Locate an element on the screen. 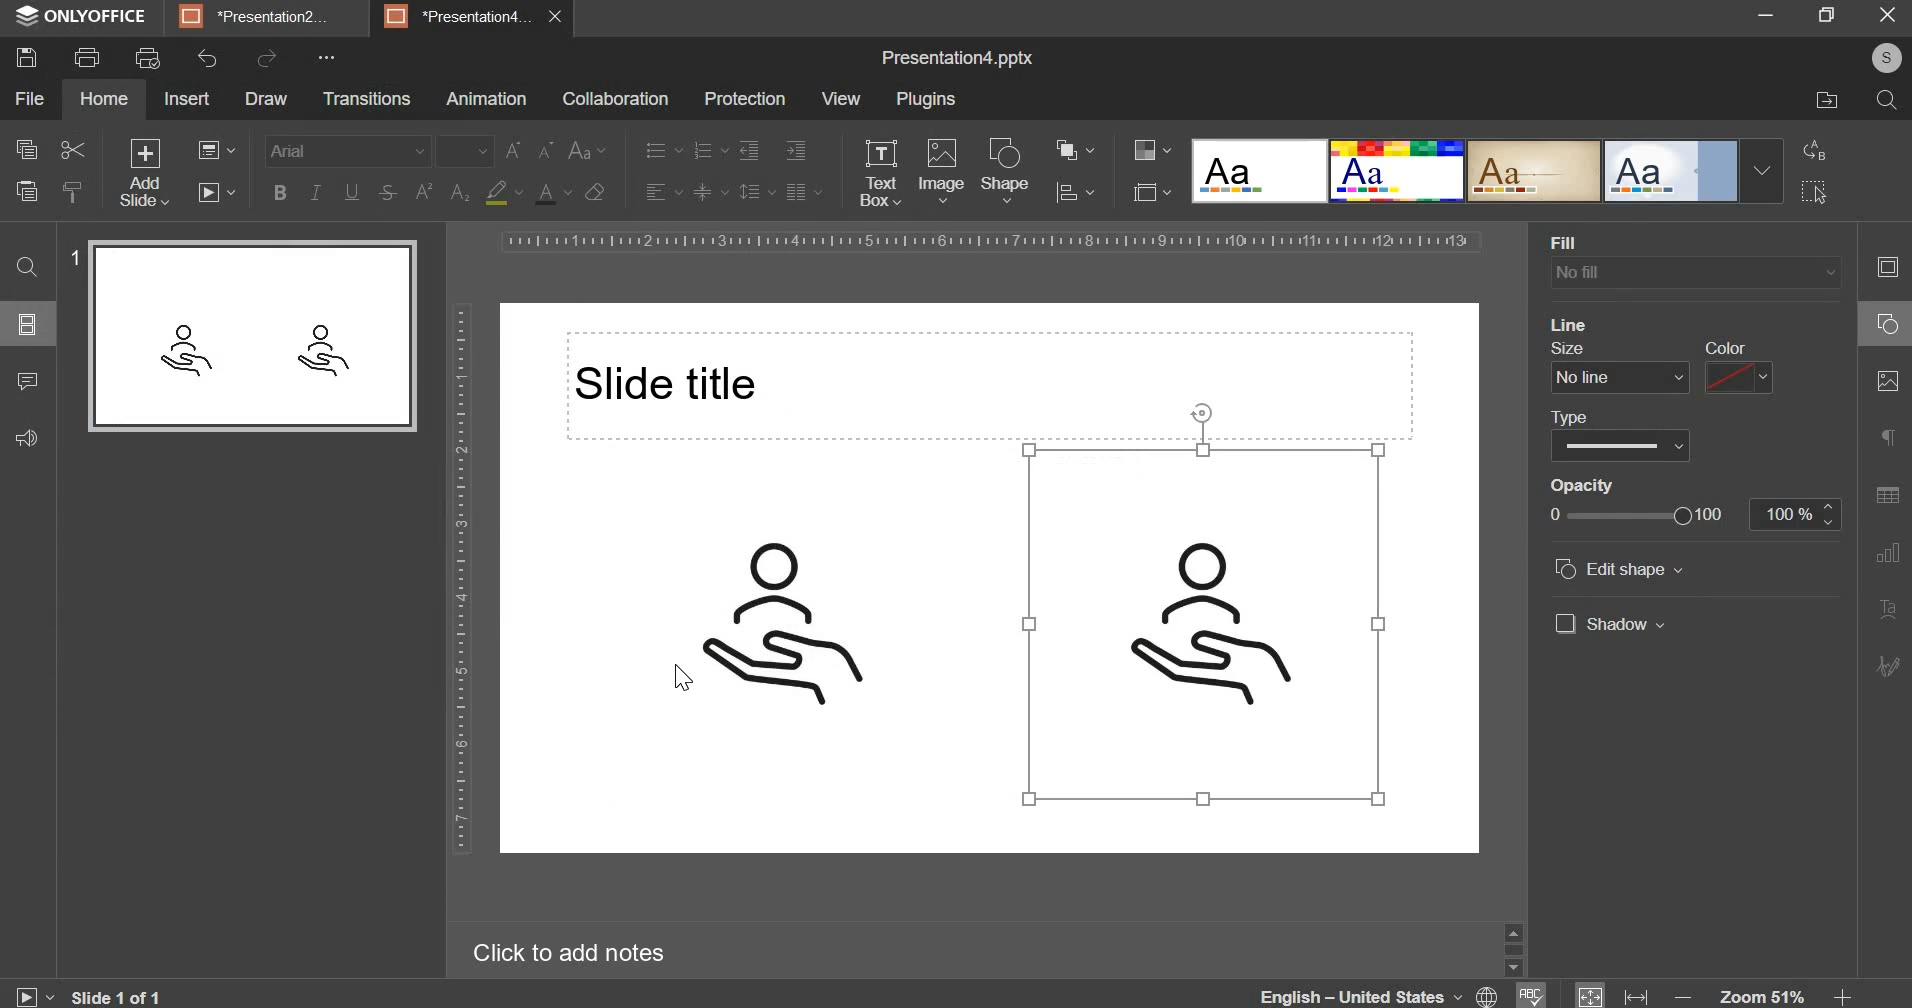 The width and height of the screenshot is (1912, 1008). line spacing is located at coordinates (749, 191).